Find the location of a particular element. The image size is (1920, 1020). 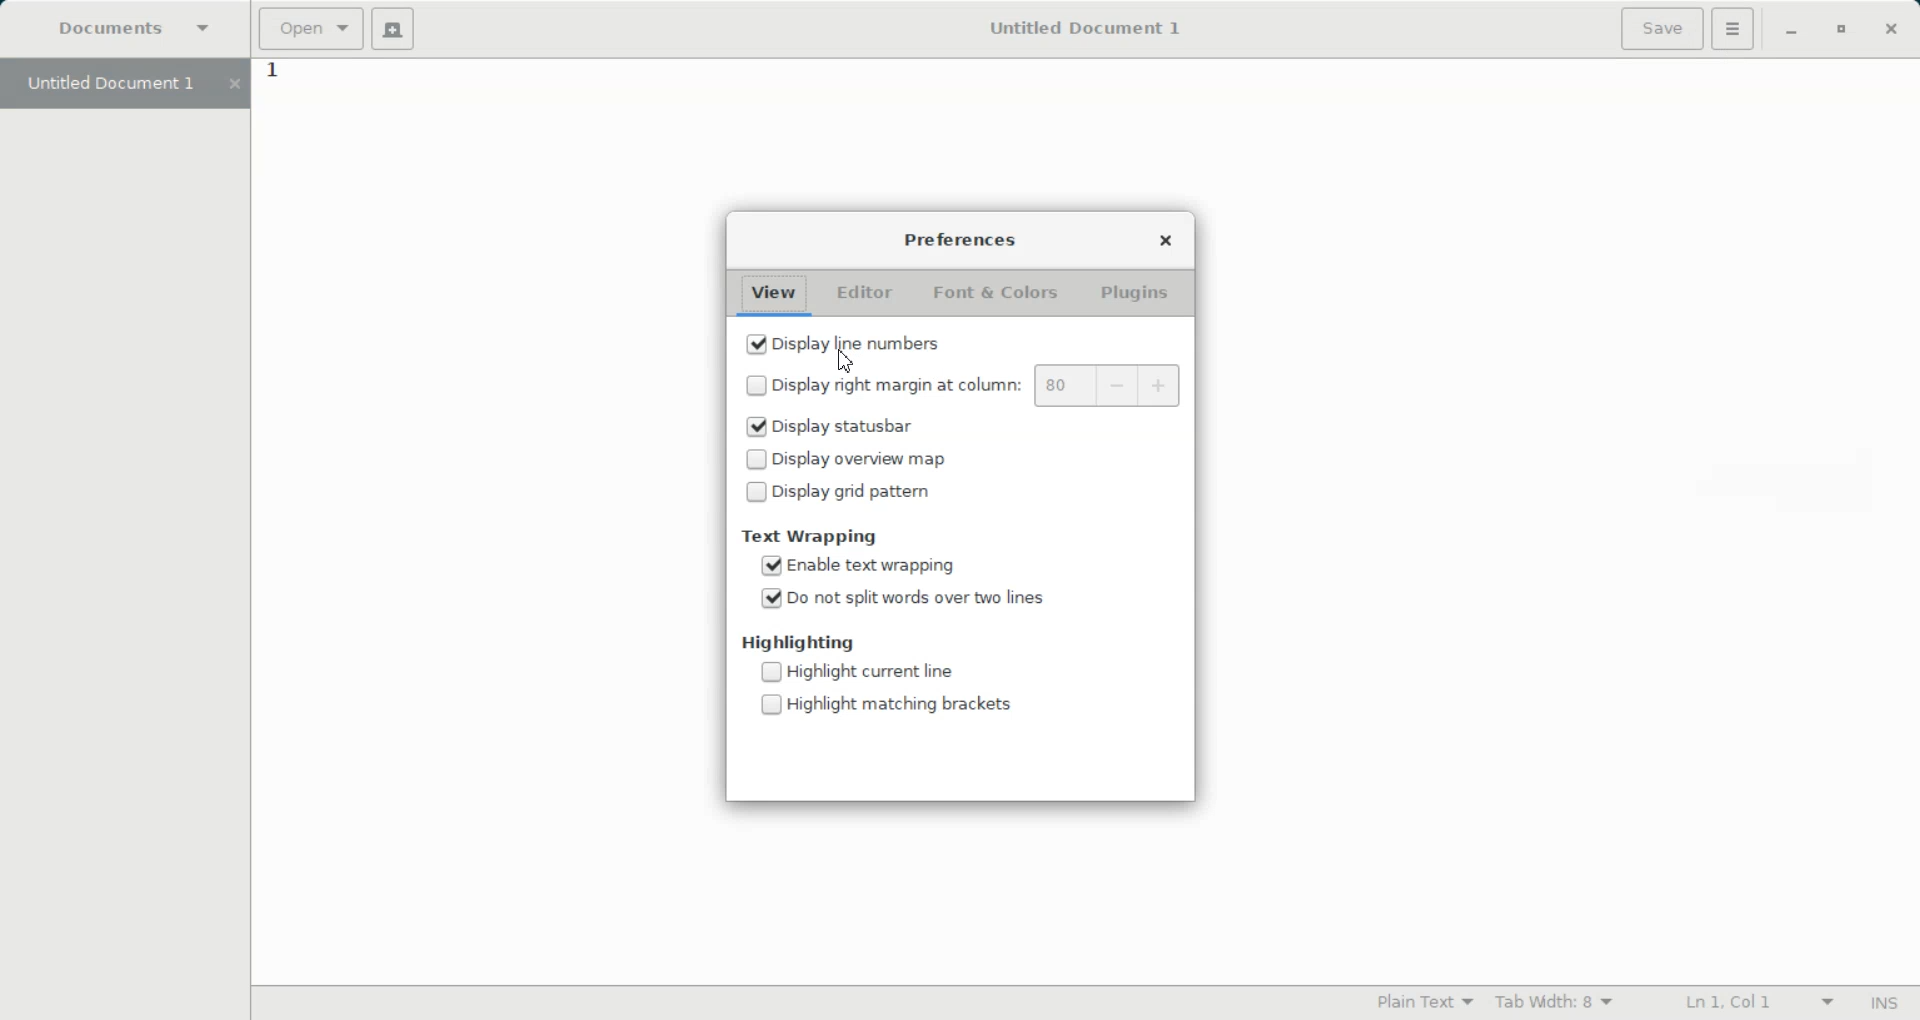

View is located at coordinates (776, 294).